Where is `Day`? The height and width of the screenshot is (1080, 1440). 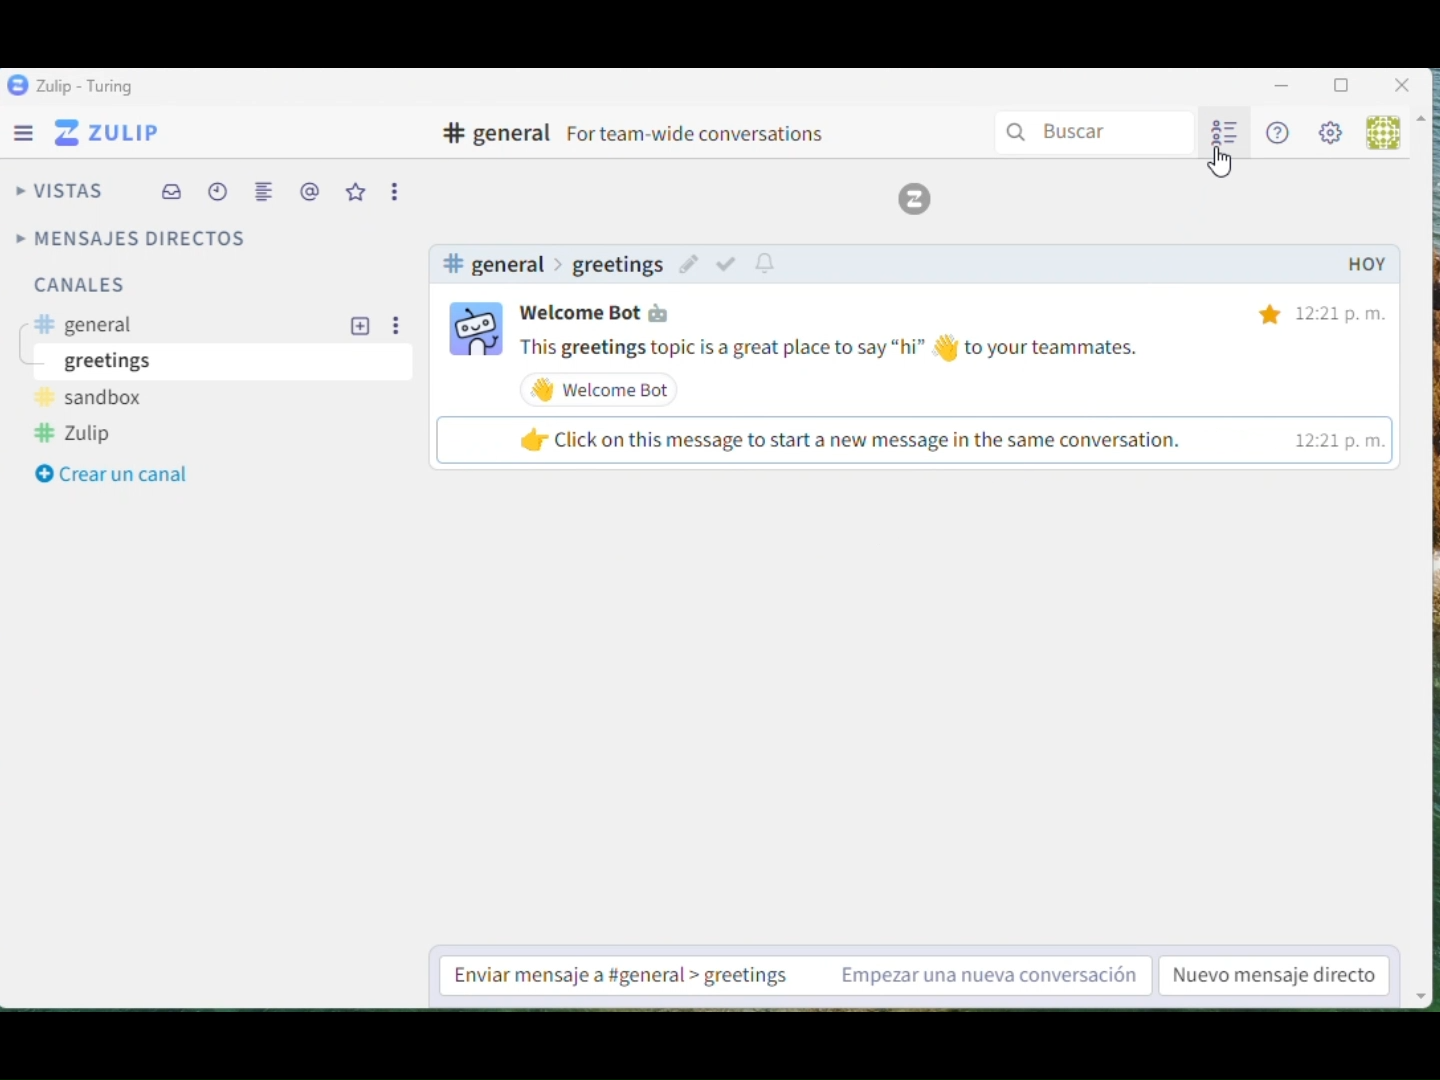
Day is located at coordinates (1365, 264).